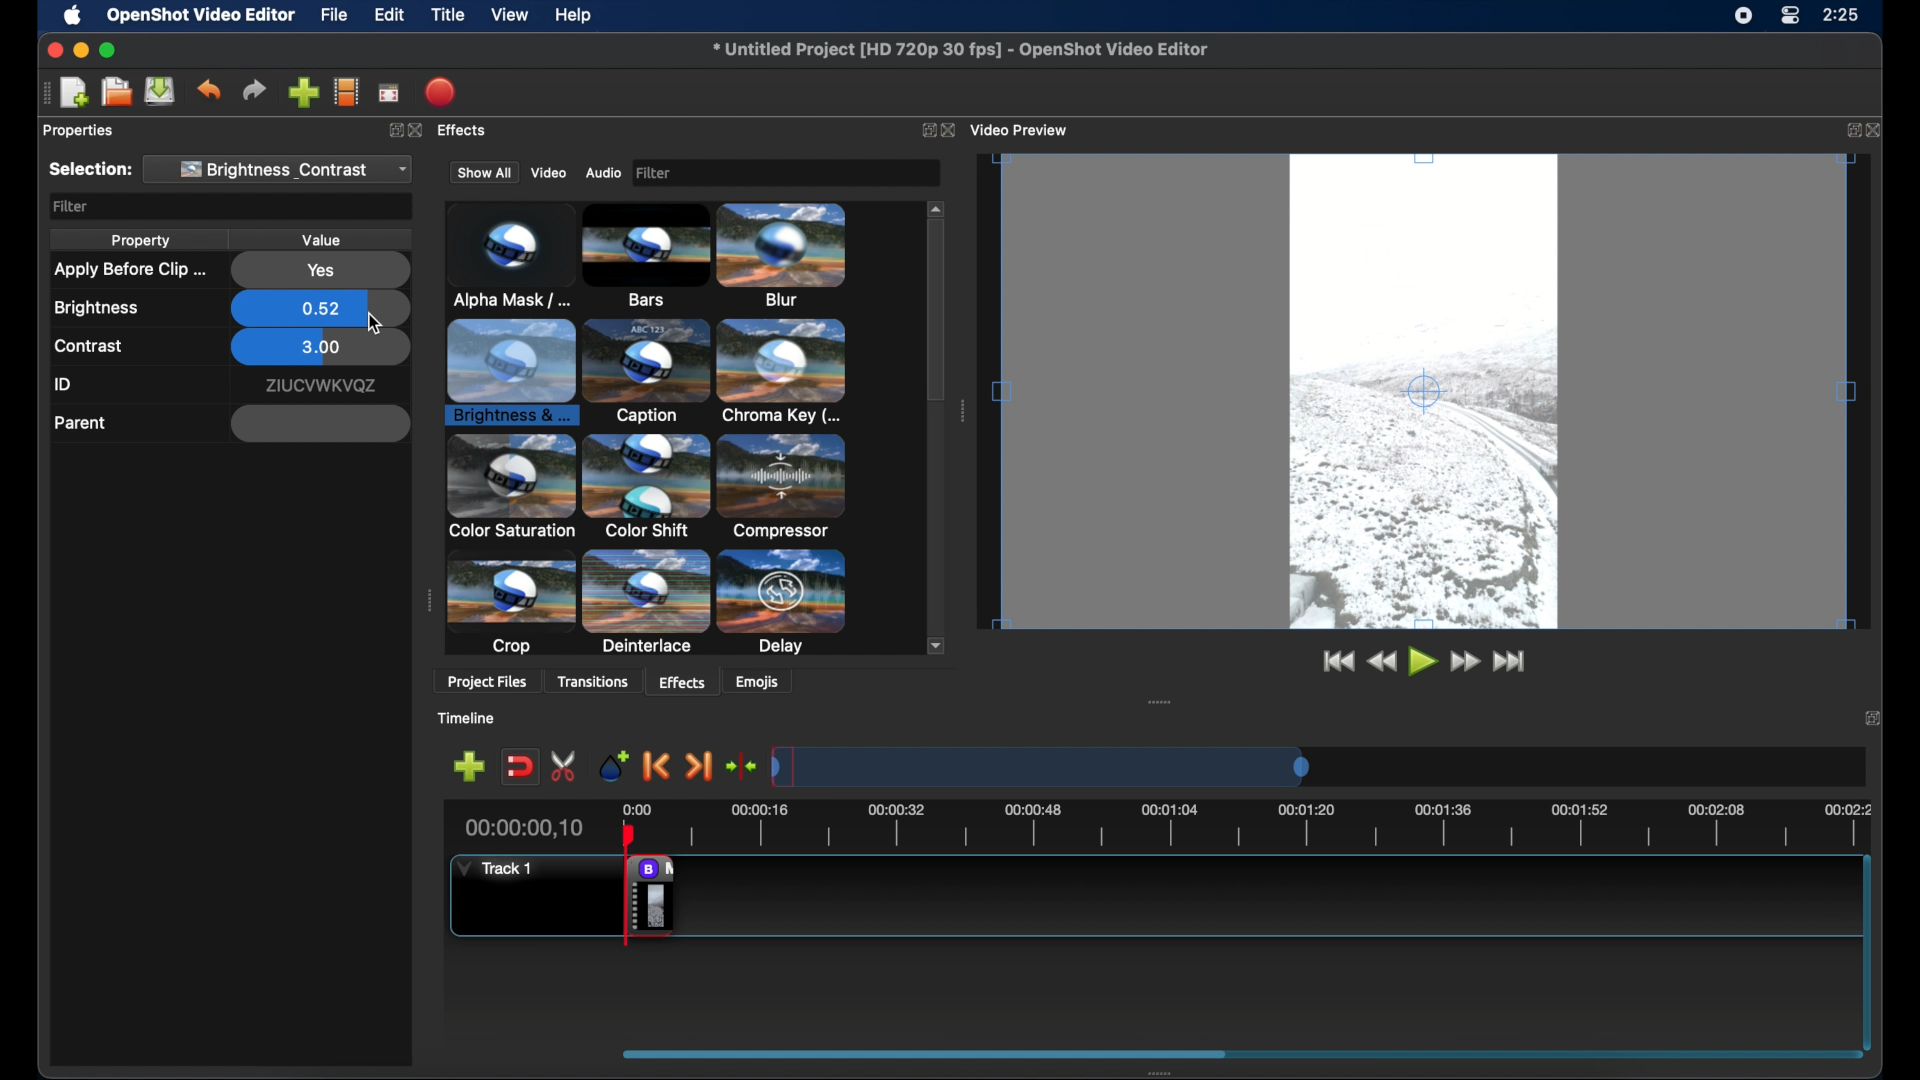  I want to click on close, so click(1872, 716).